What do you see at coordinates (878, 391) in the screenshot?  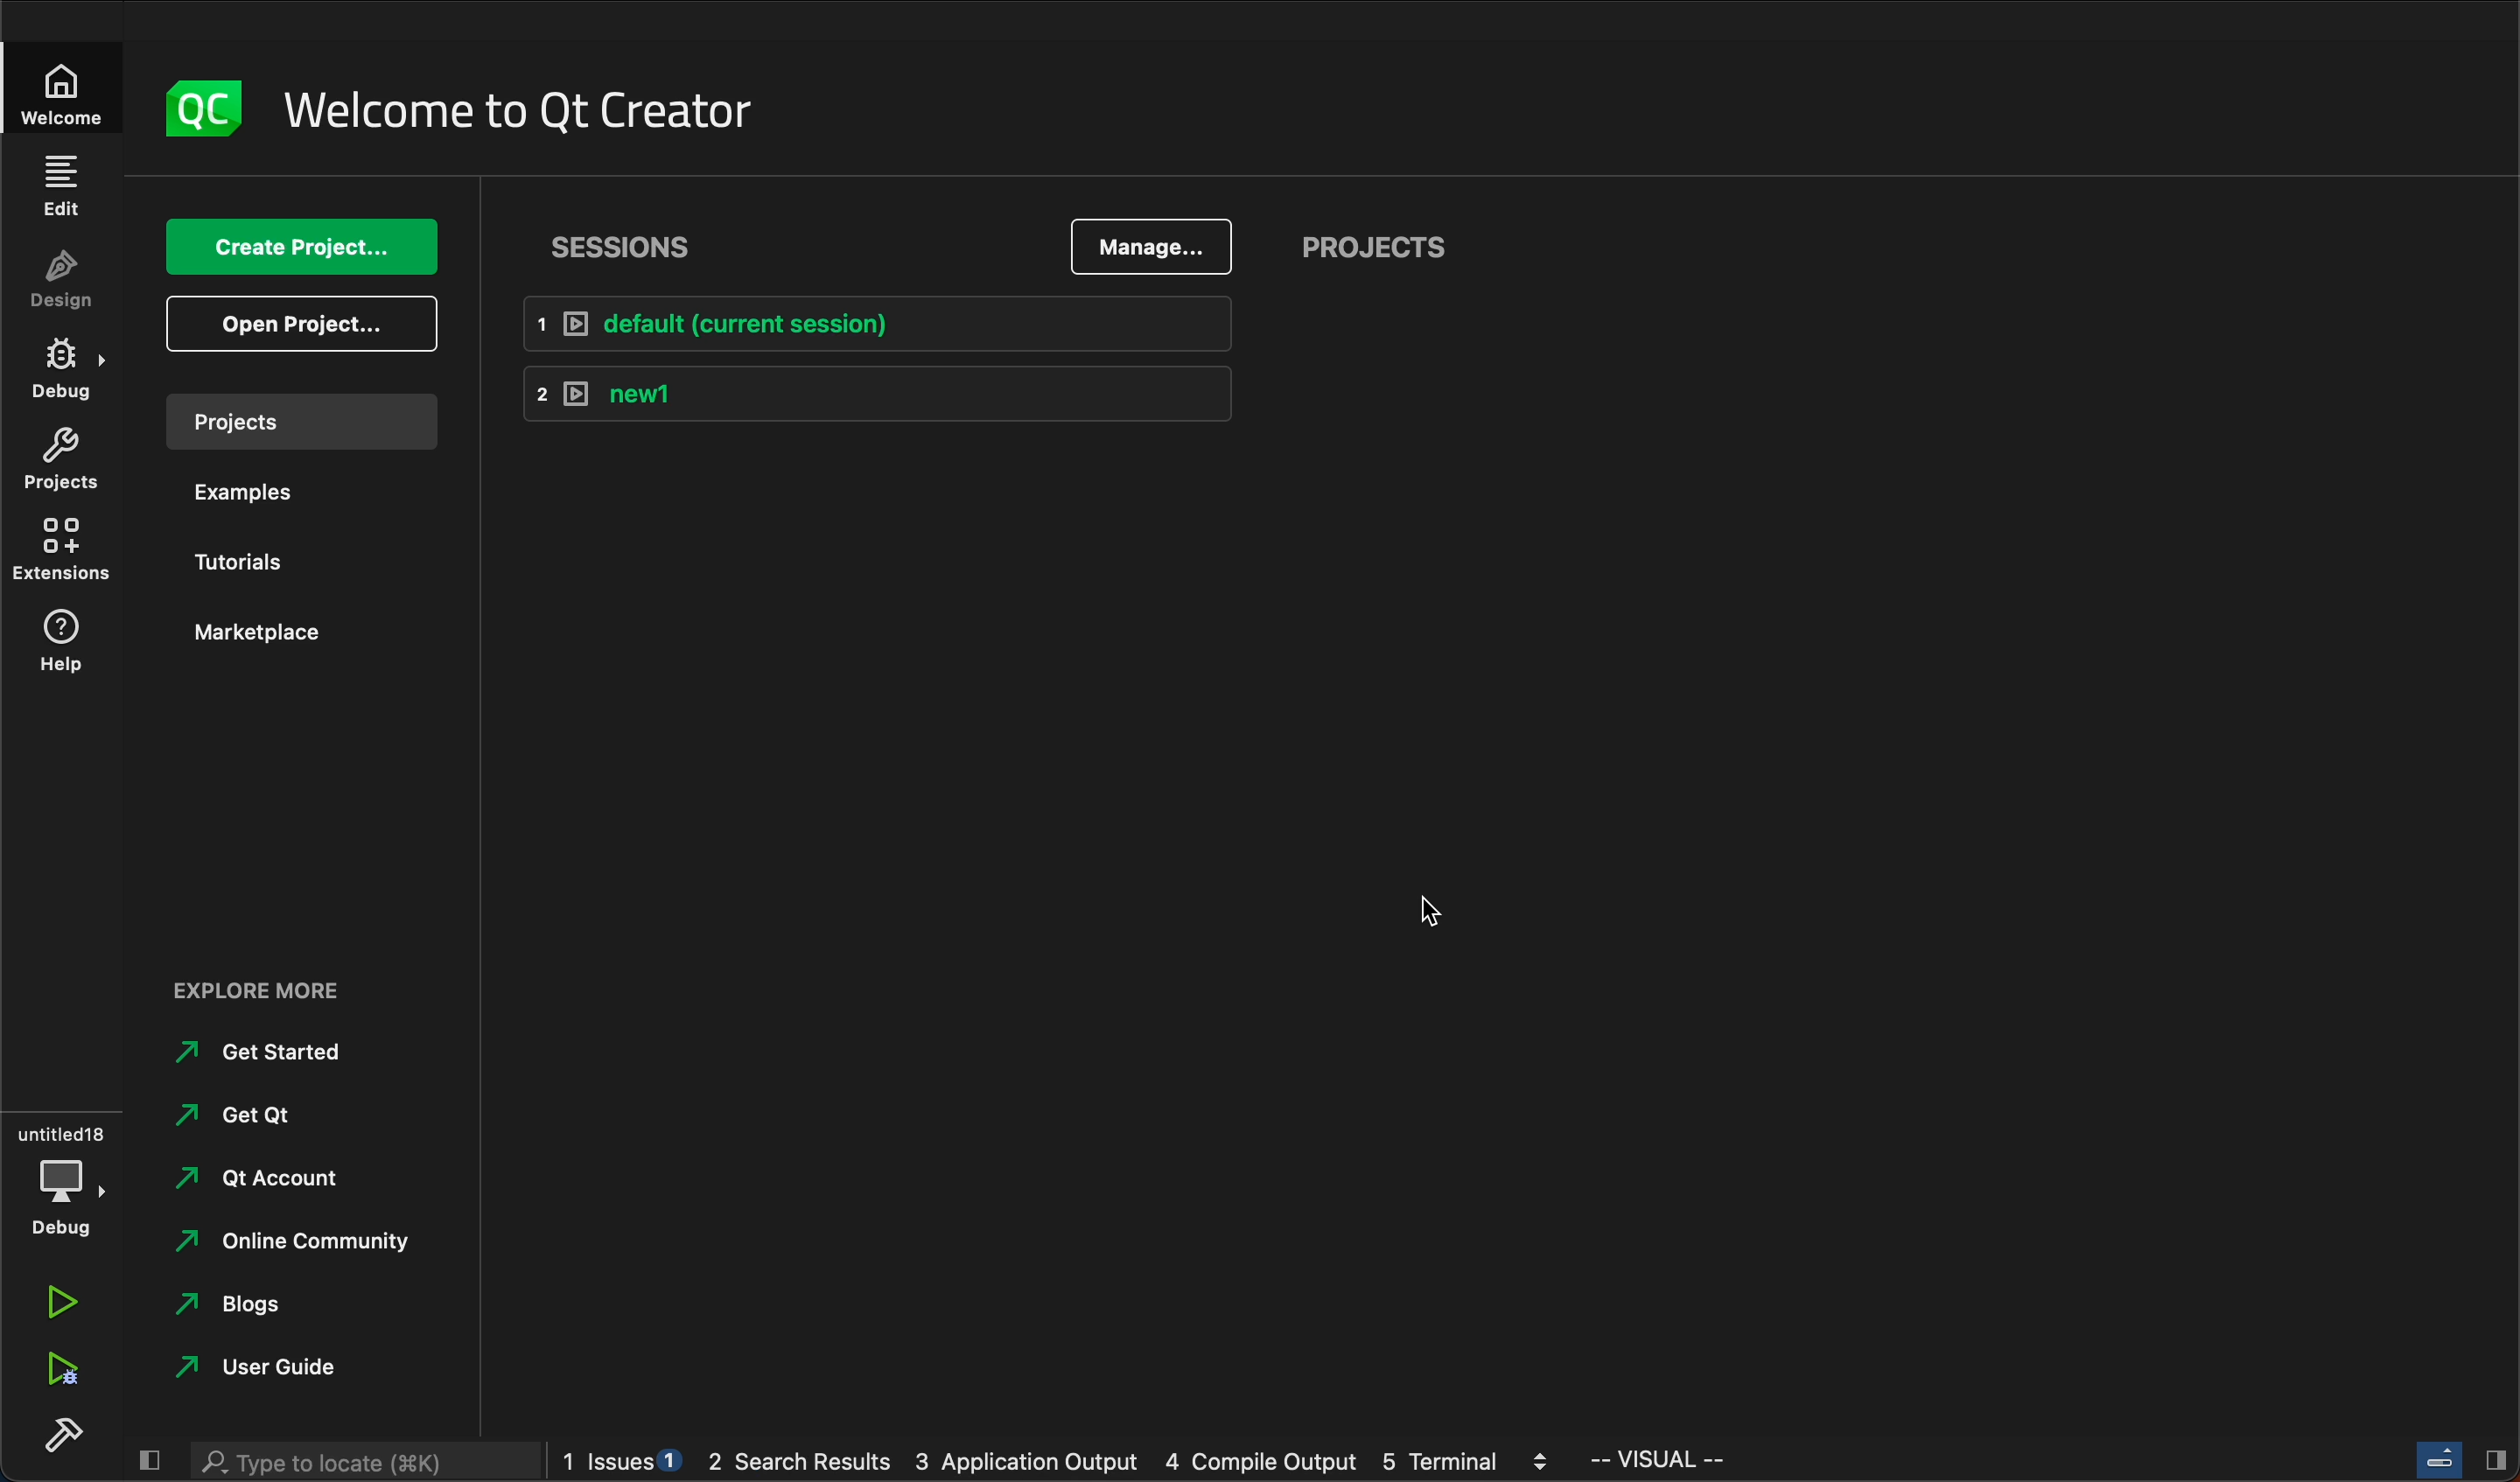 I see `new1` at bounding box center [878, 391].